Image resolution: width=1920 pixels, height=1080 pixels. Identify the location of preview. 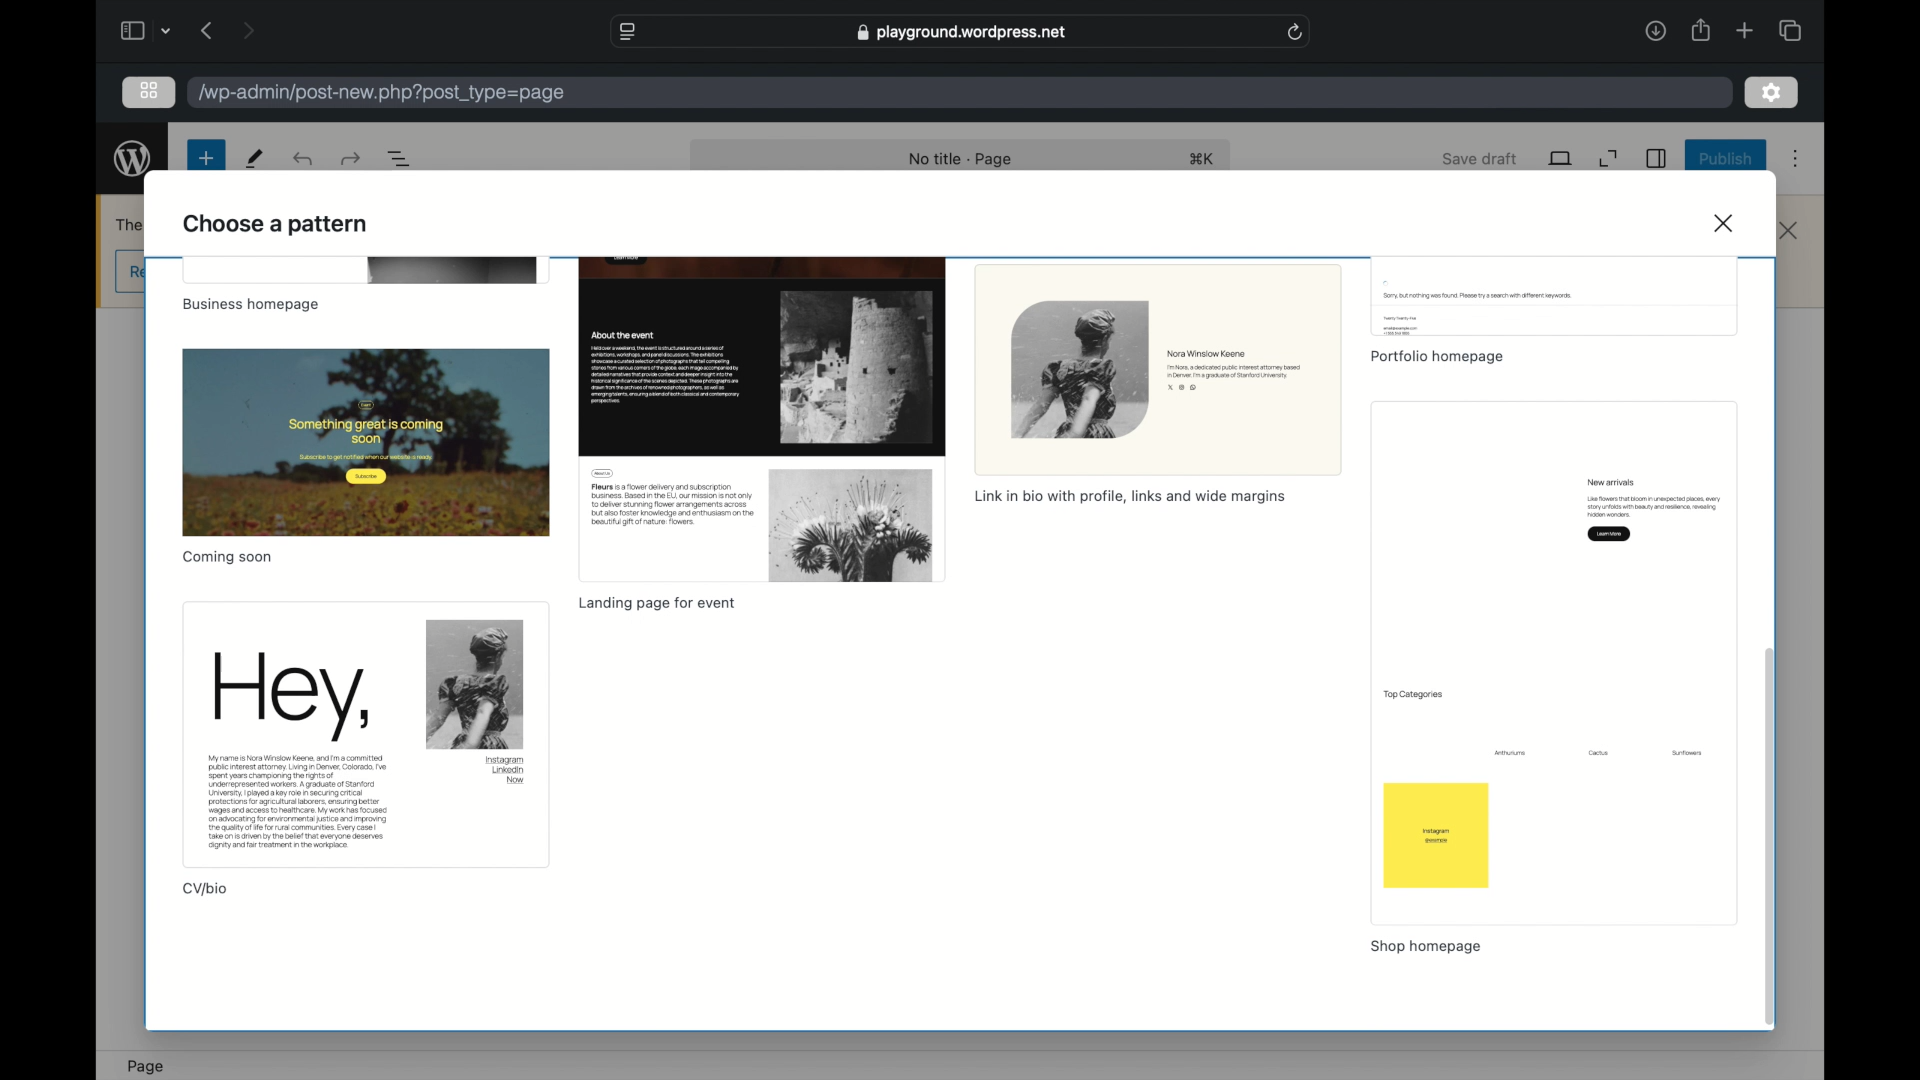
(1558, 296).